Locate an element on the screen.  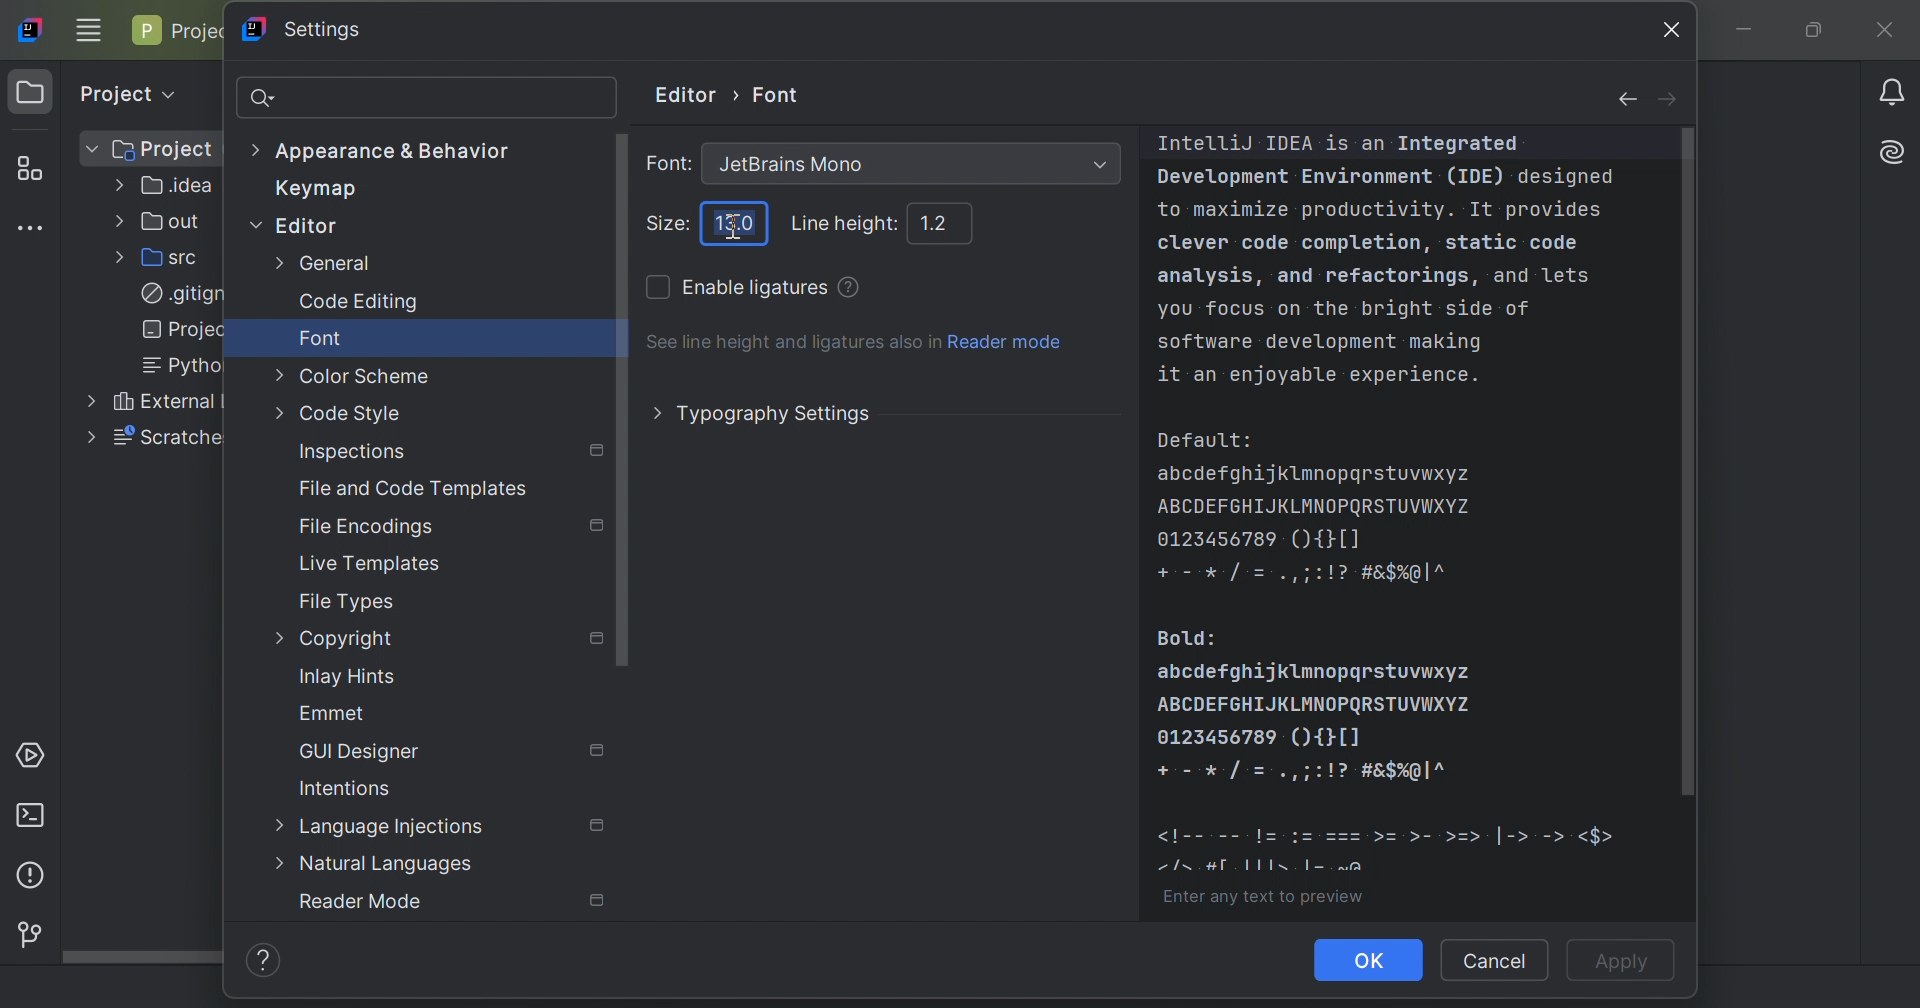
out is located at coordinates (162, 222).